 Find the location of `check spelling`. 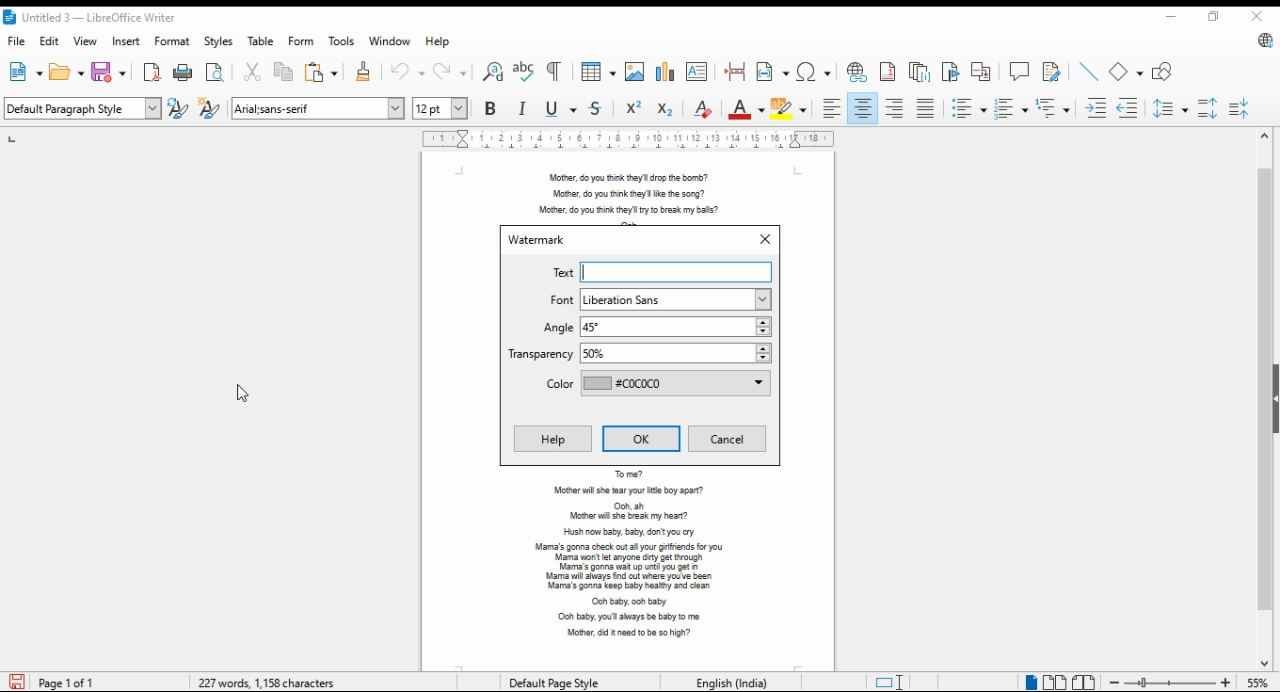

check spelling is located at coordinates (527, 72).